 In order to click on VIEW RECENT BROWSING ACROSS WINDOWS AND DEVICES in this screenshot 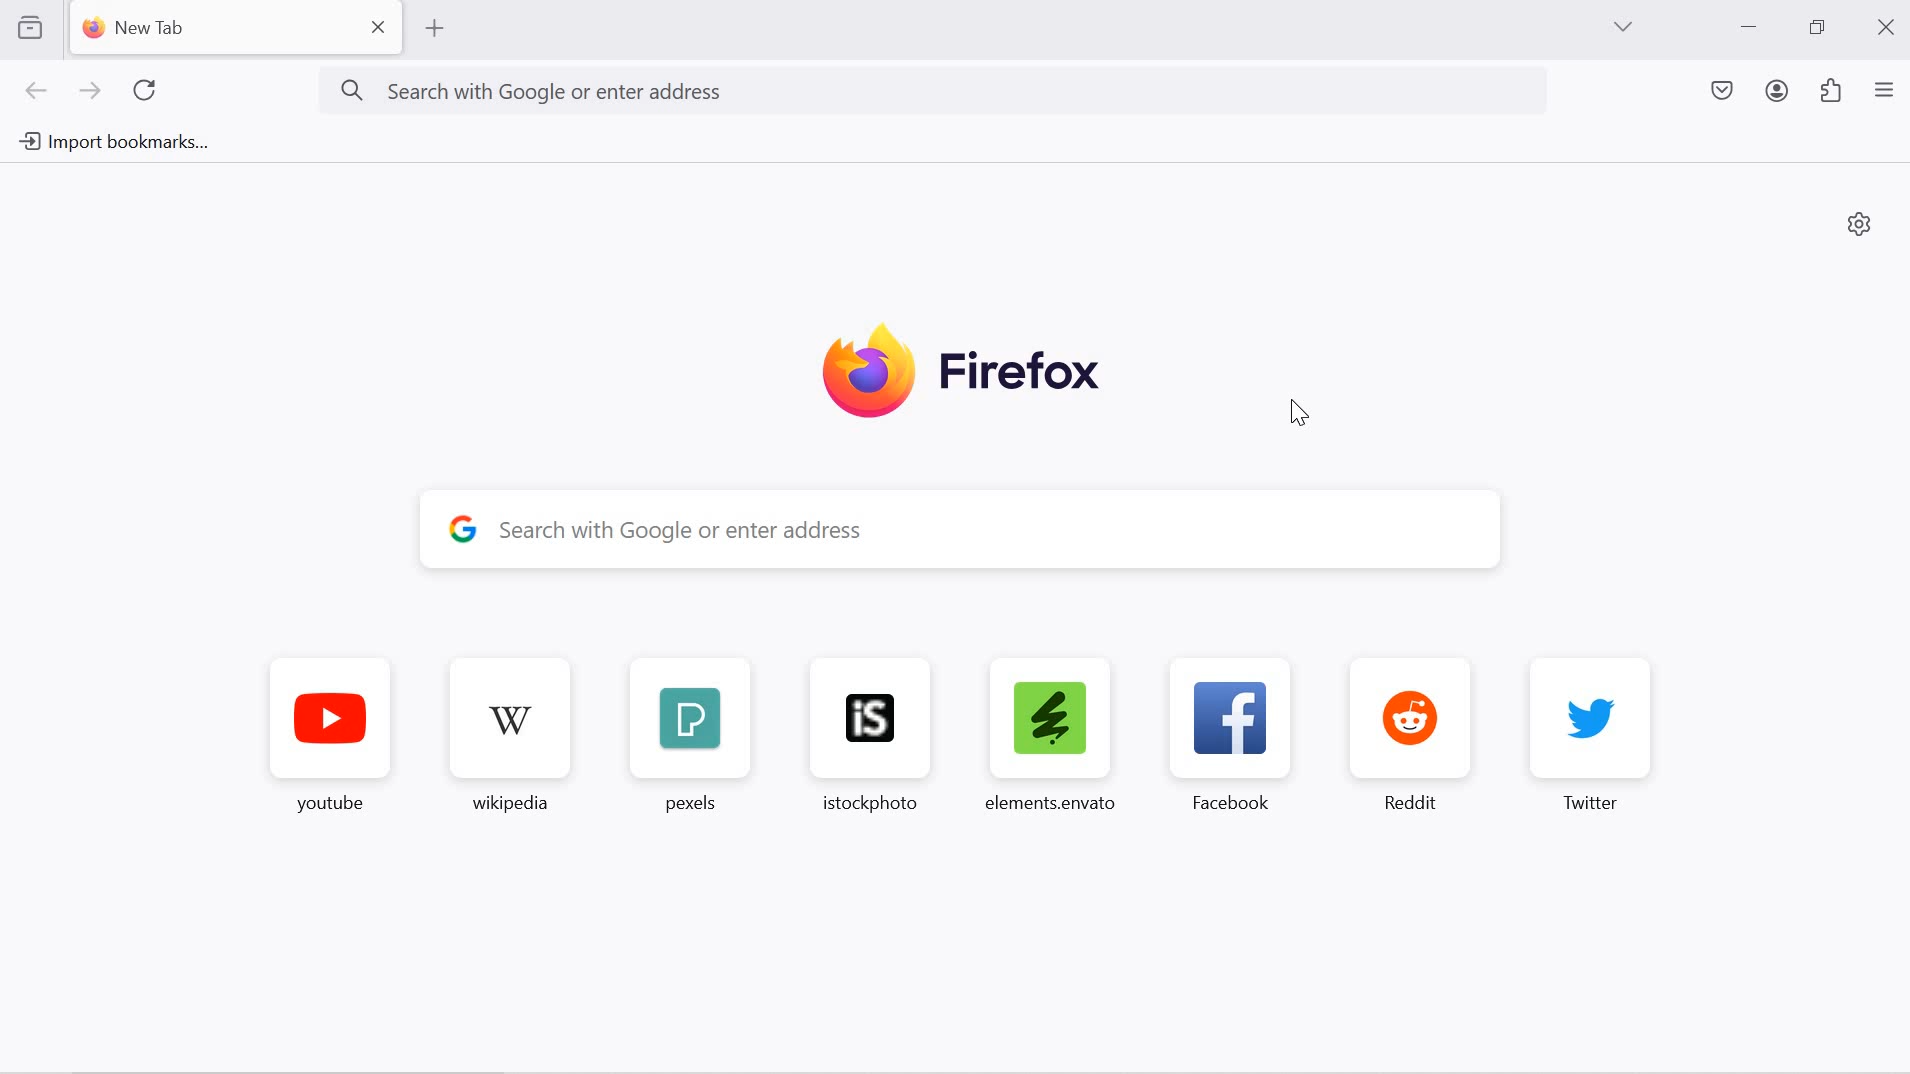, I will do `click(33, 32)`.